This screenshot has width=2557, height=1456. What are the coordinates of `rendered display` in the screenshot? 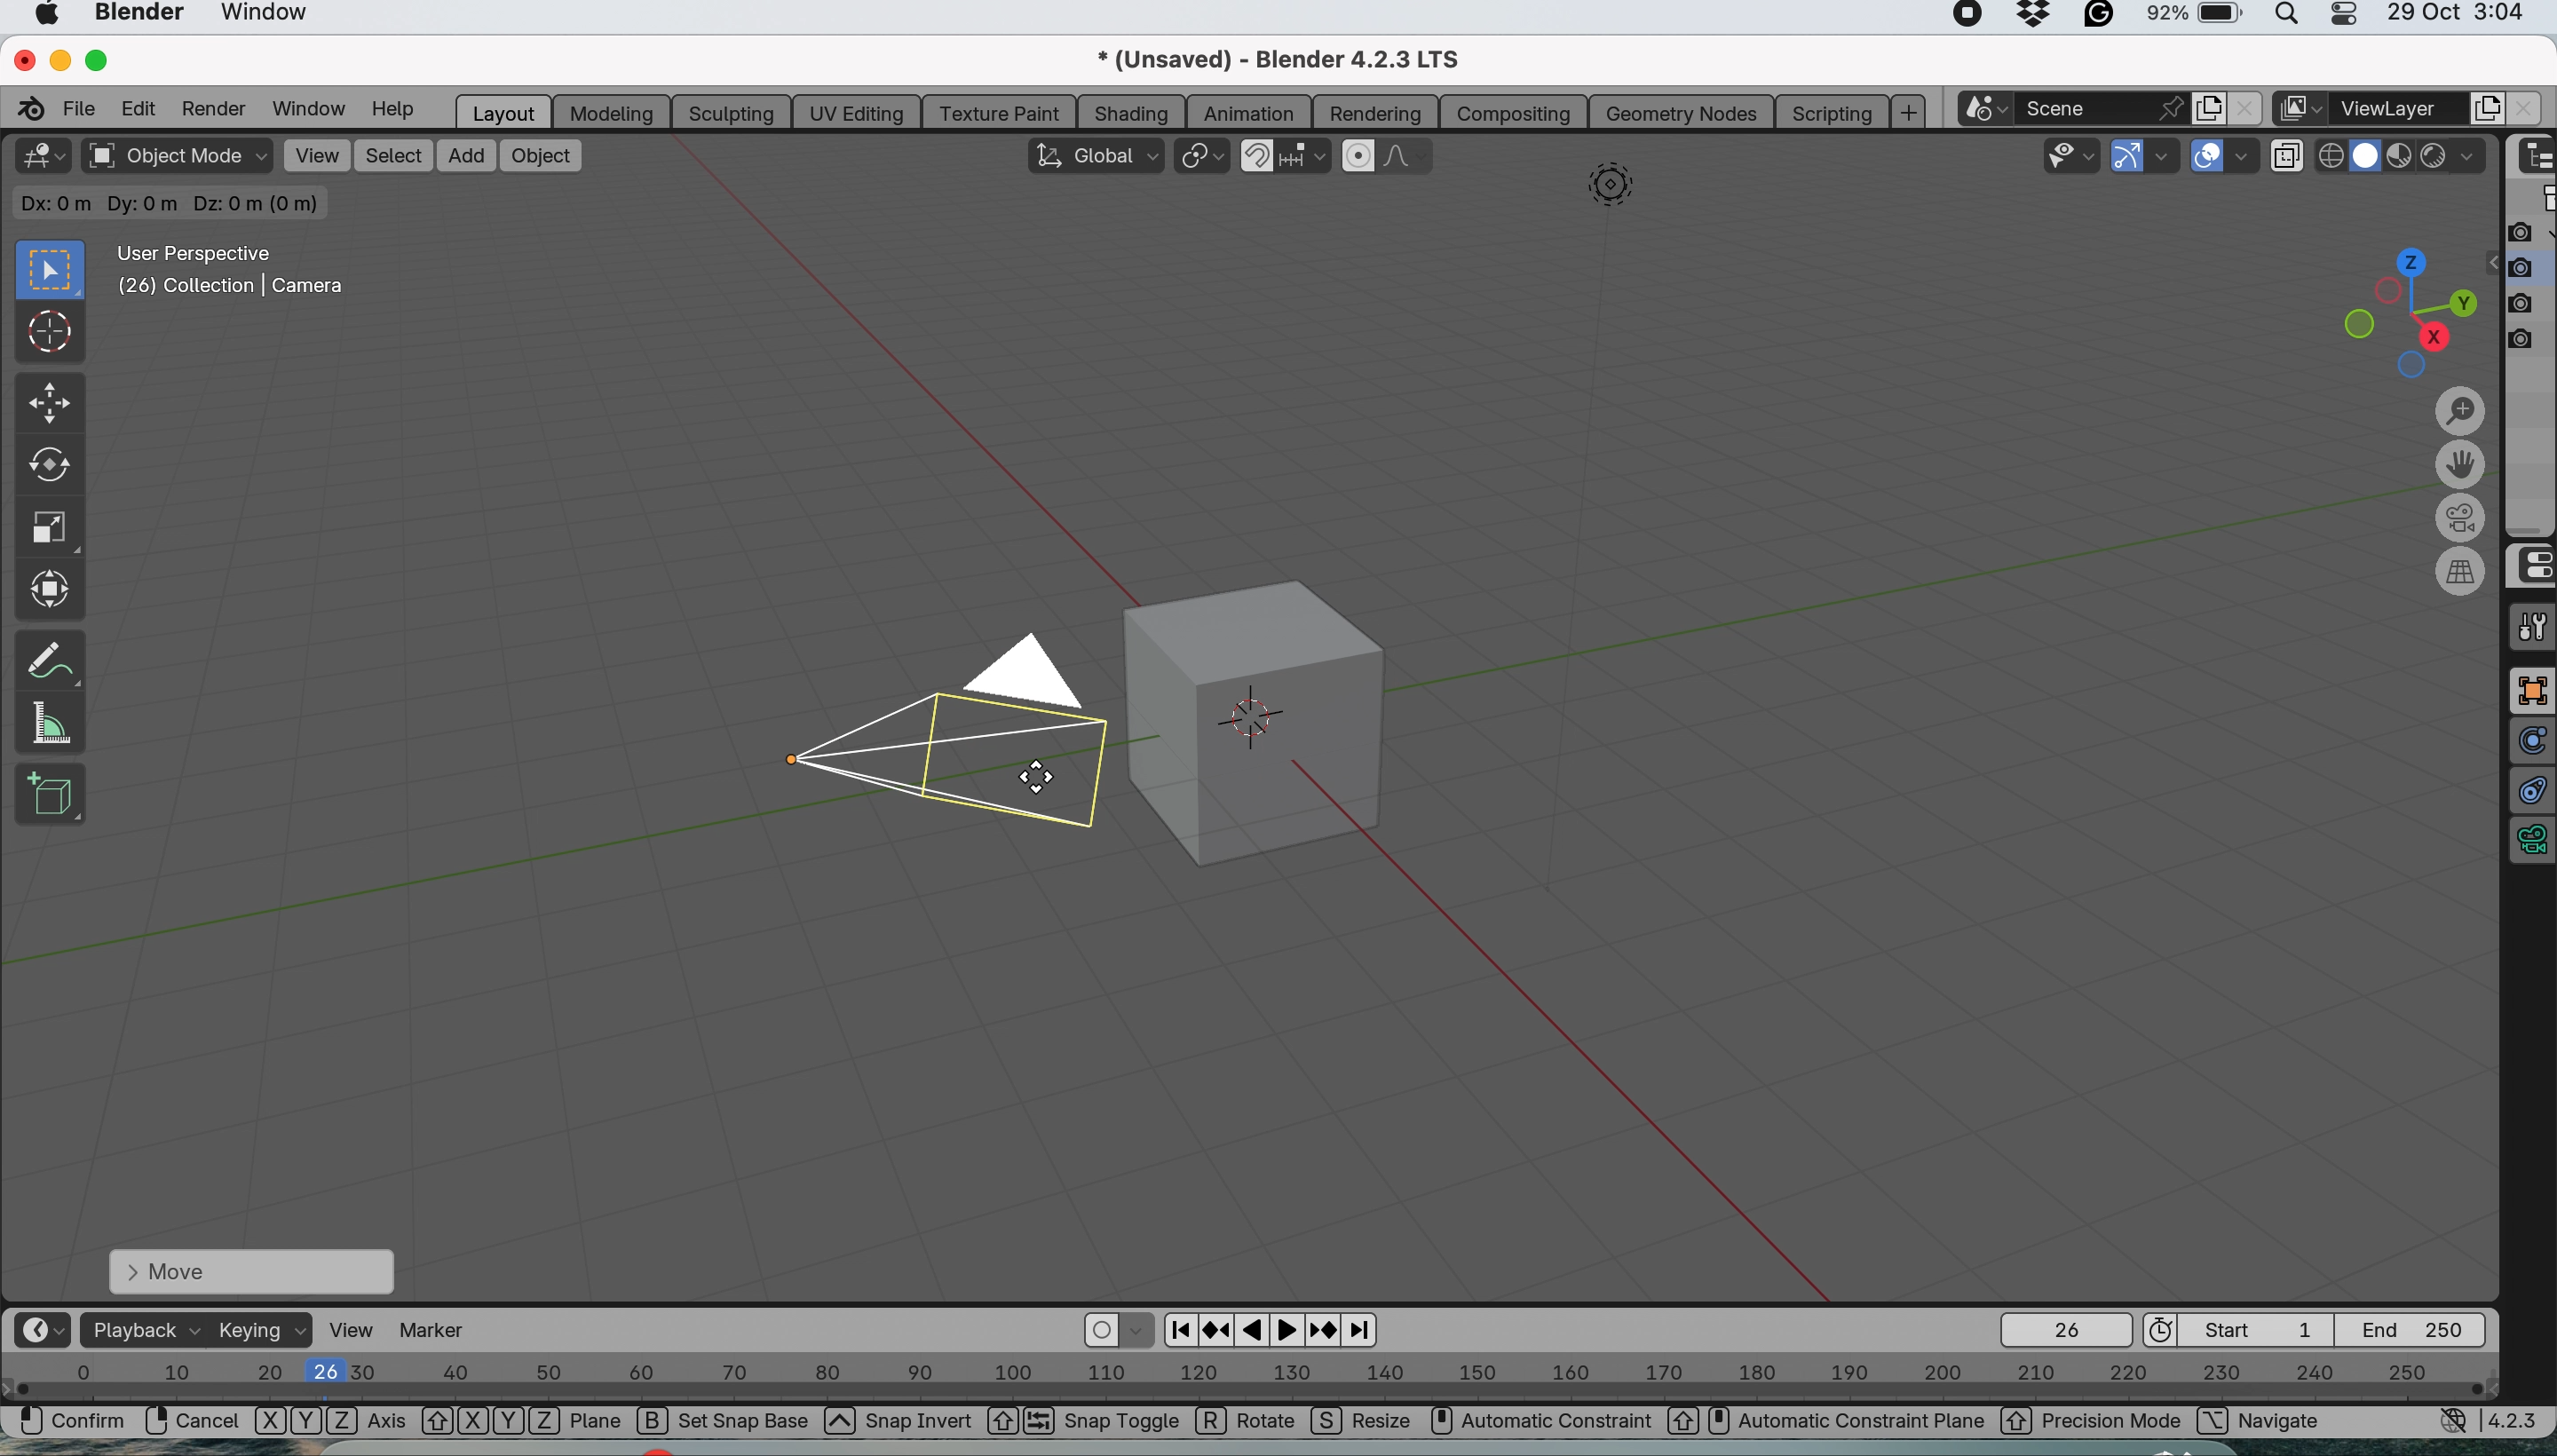 It's located at (2403, 159).